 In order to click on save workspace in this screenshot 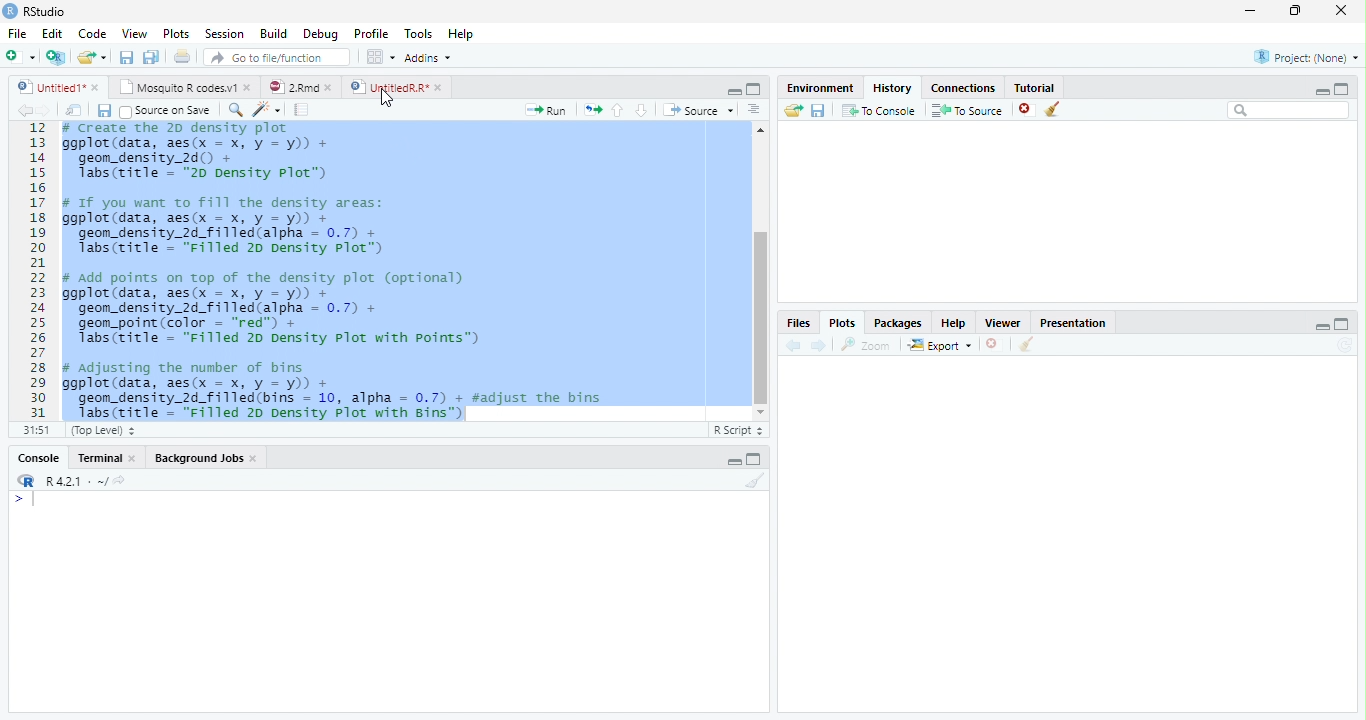, I will do `click(820, 111)`.